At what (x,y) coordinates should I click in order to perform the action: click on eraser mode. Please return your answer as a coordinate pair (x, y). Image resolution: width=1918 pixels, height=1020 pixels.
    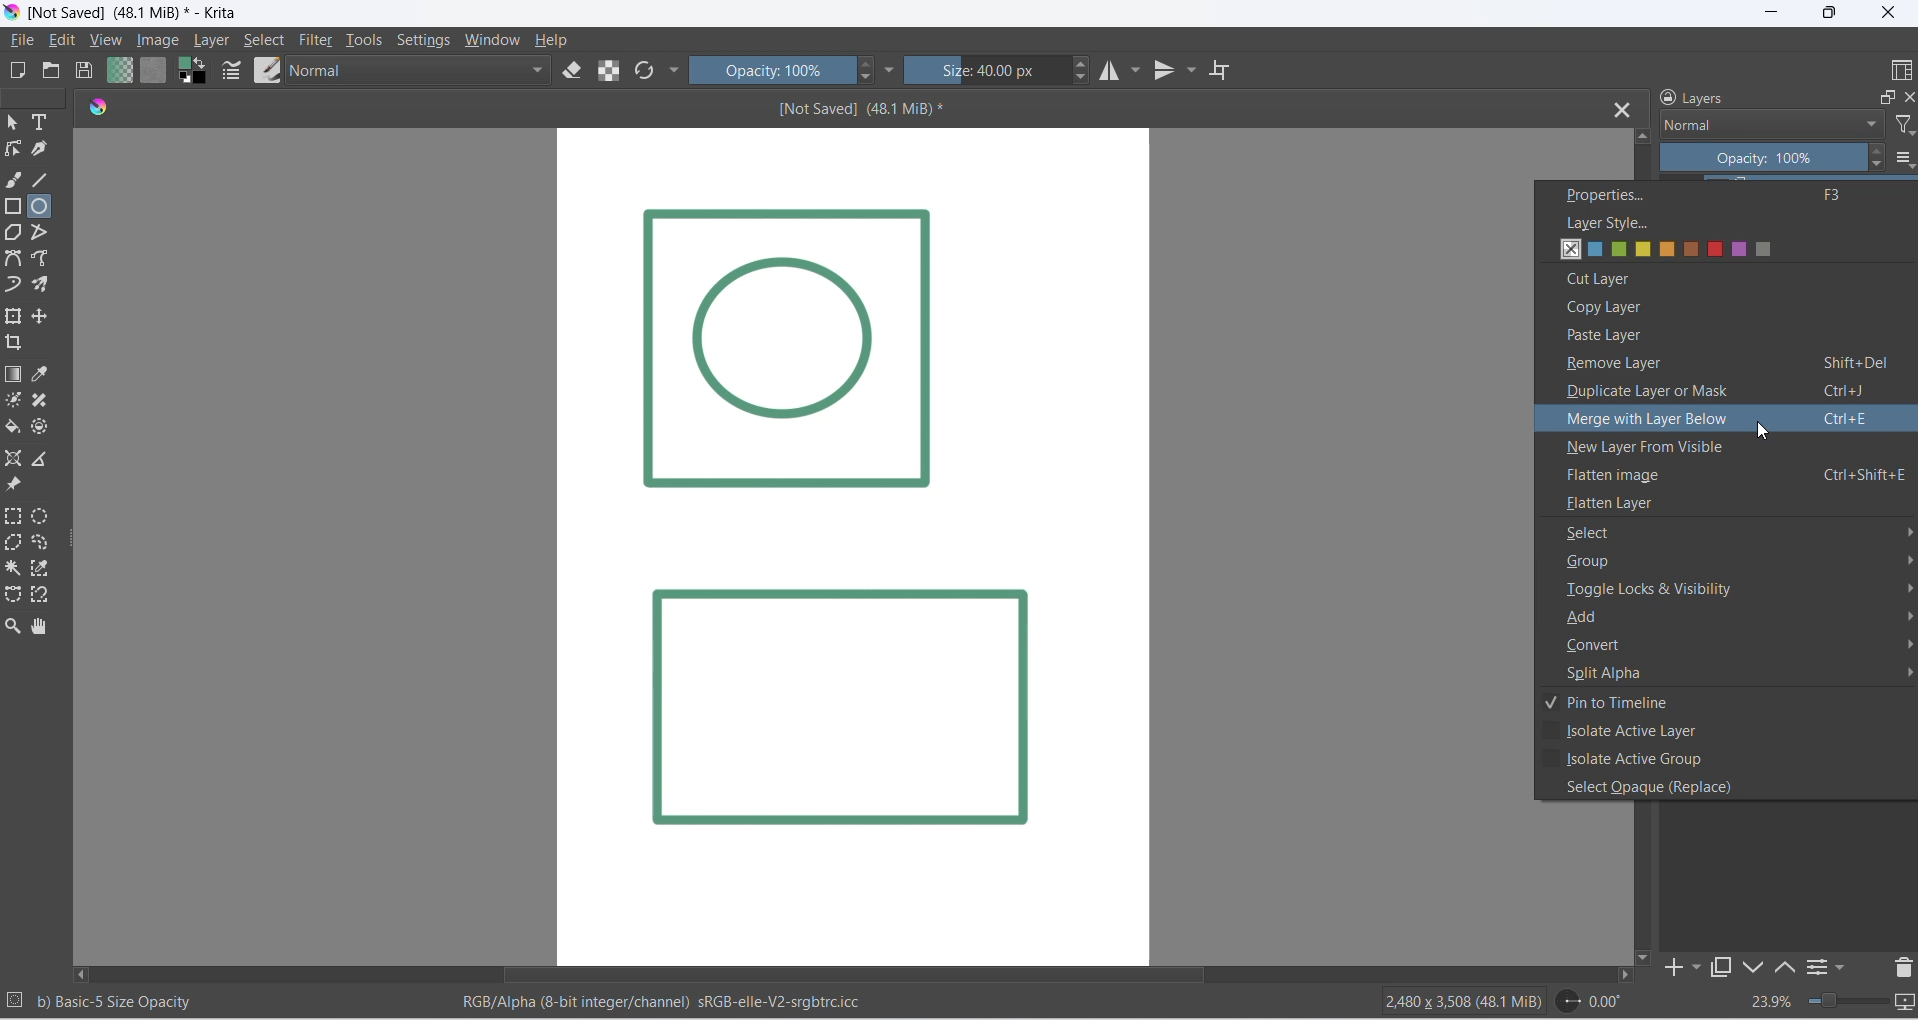
    Looking at the image, I should click on (574, 72).